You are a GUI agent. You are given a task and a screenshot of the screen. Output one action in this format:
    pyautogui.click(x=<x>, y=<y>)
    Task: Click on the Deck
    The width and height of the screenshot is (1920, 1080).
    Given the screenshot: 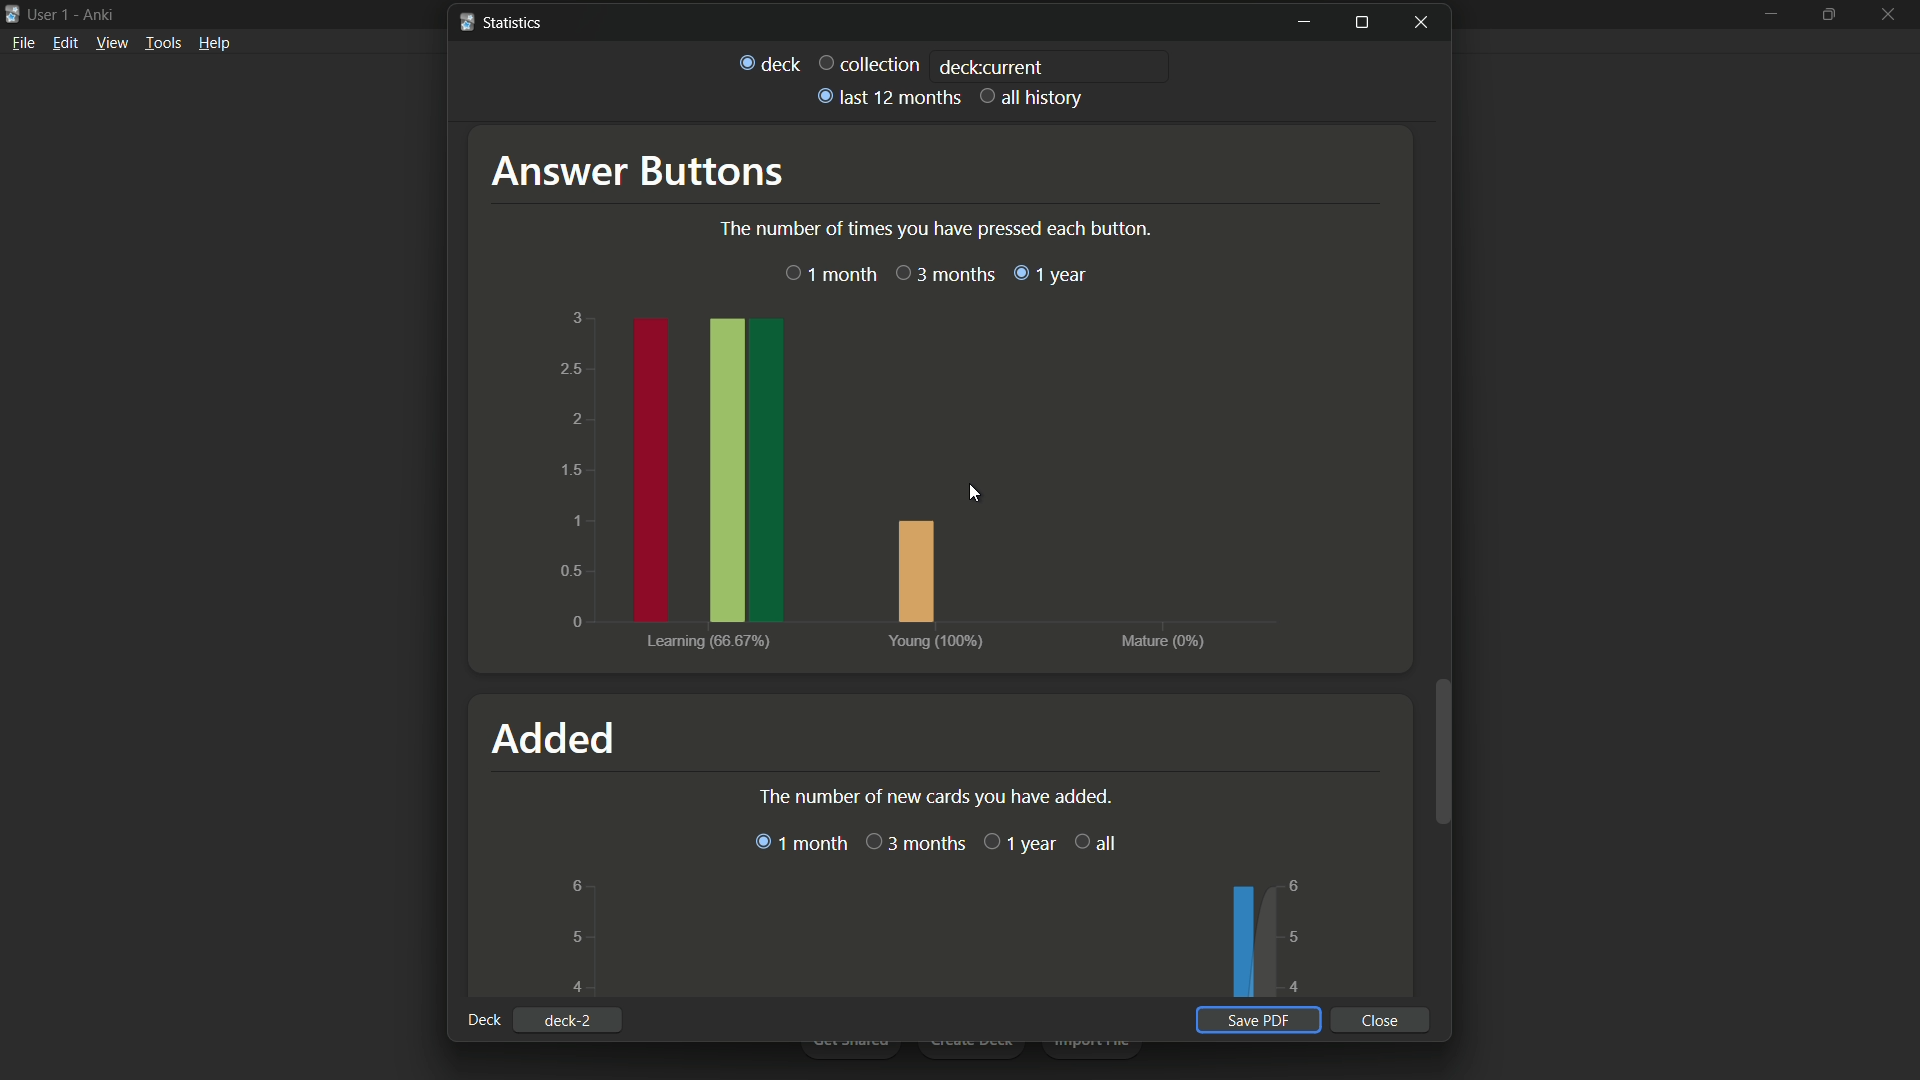 What is the action you would take?
    pyautogui.click(x=483, y=1020)
    